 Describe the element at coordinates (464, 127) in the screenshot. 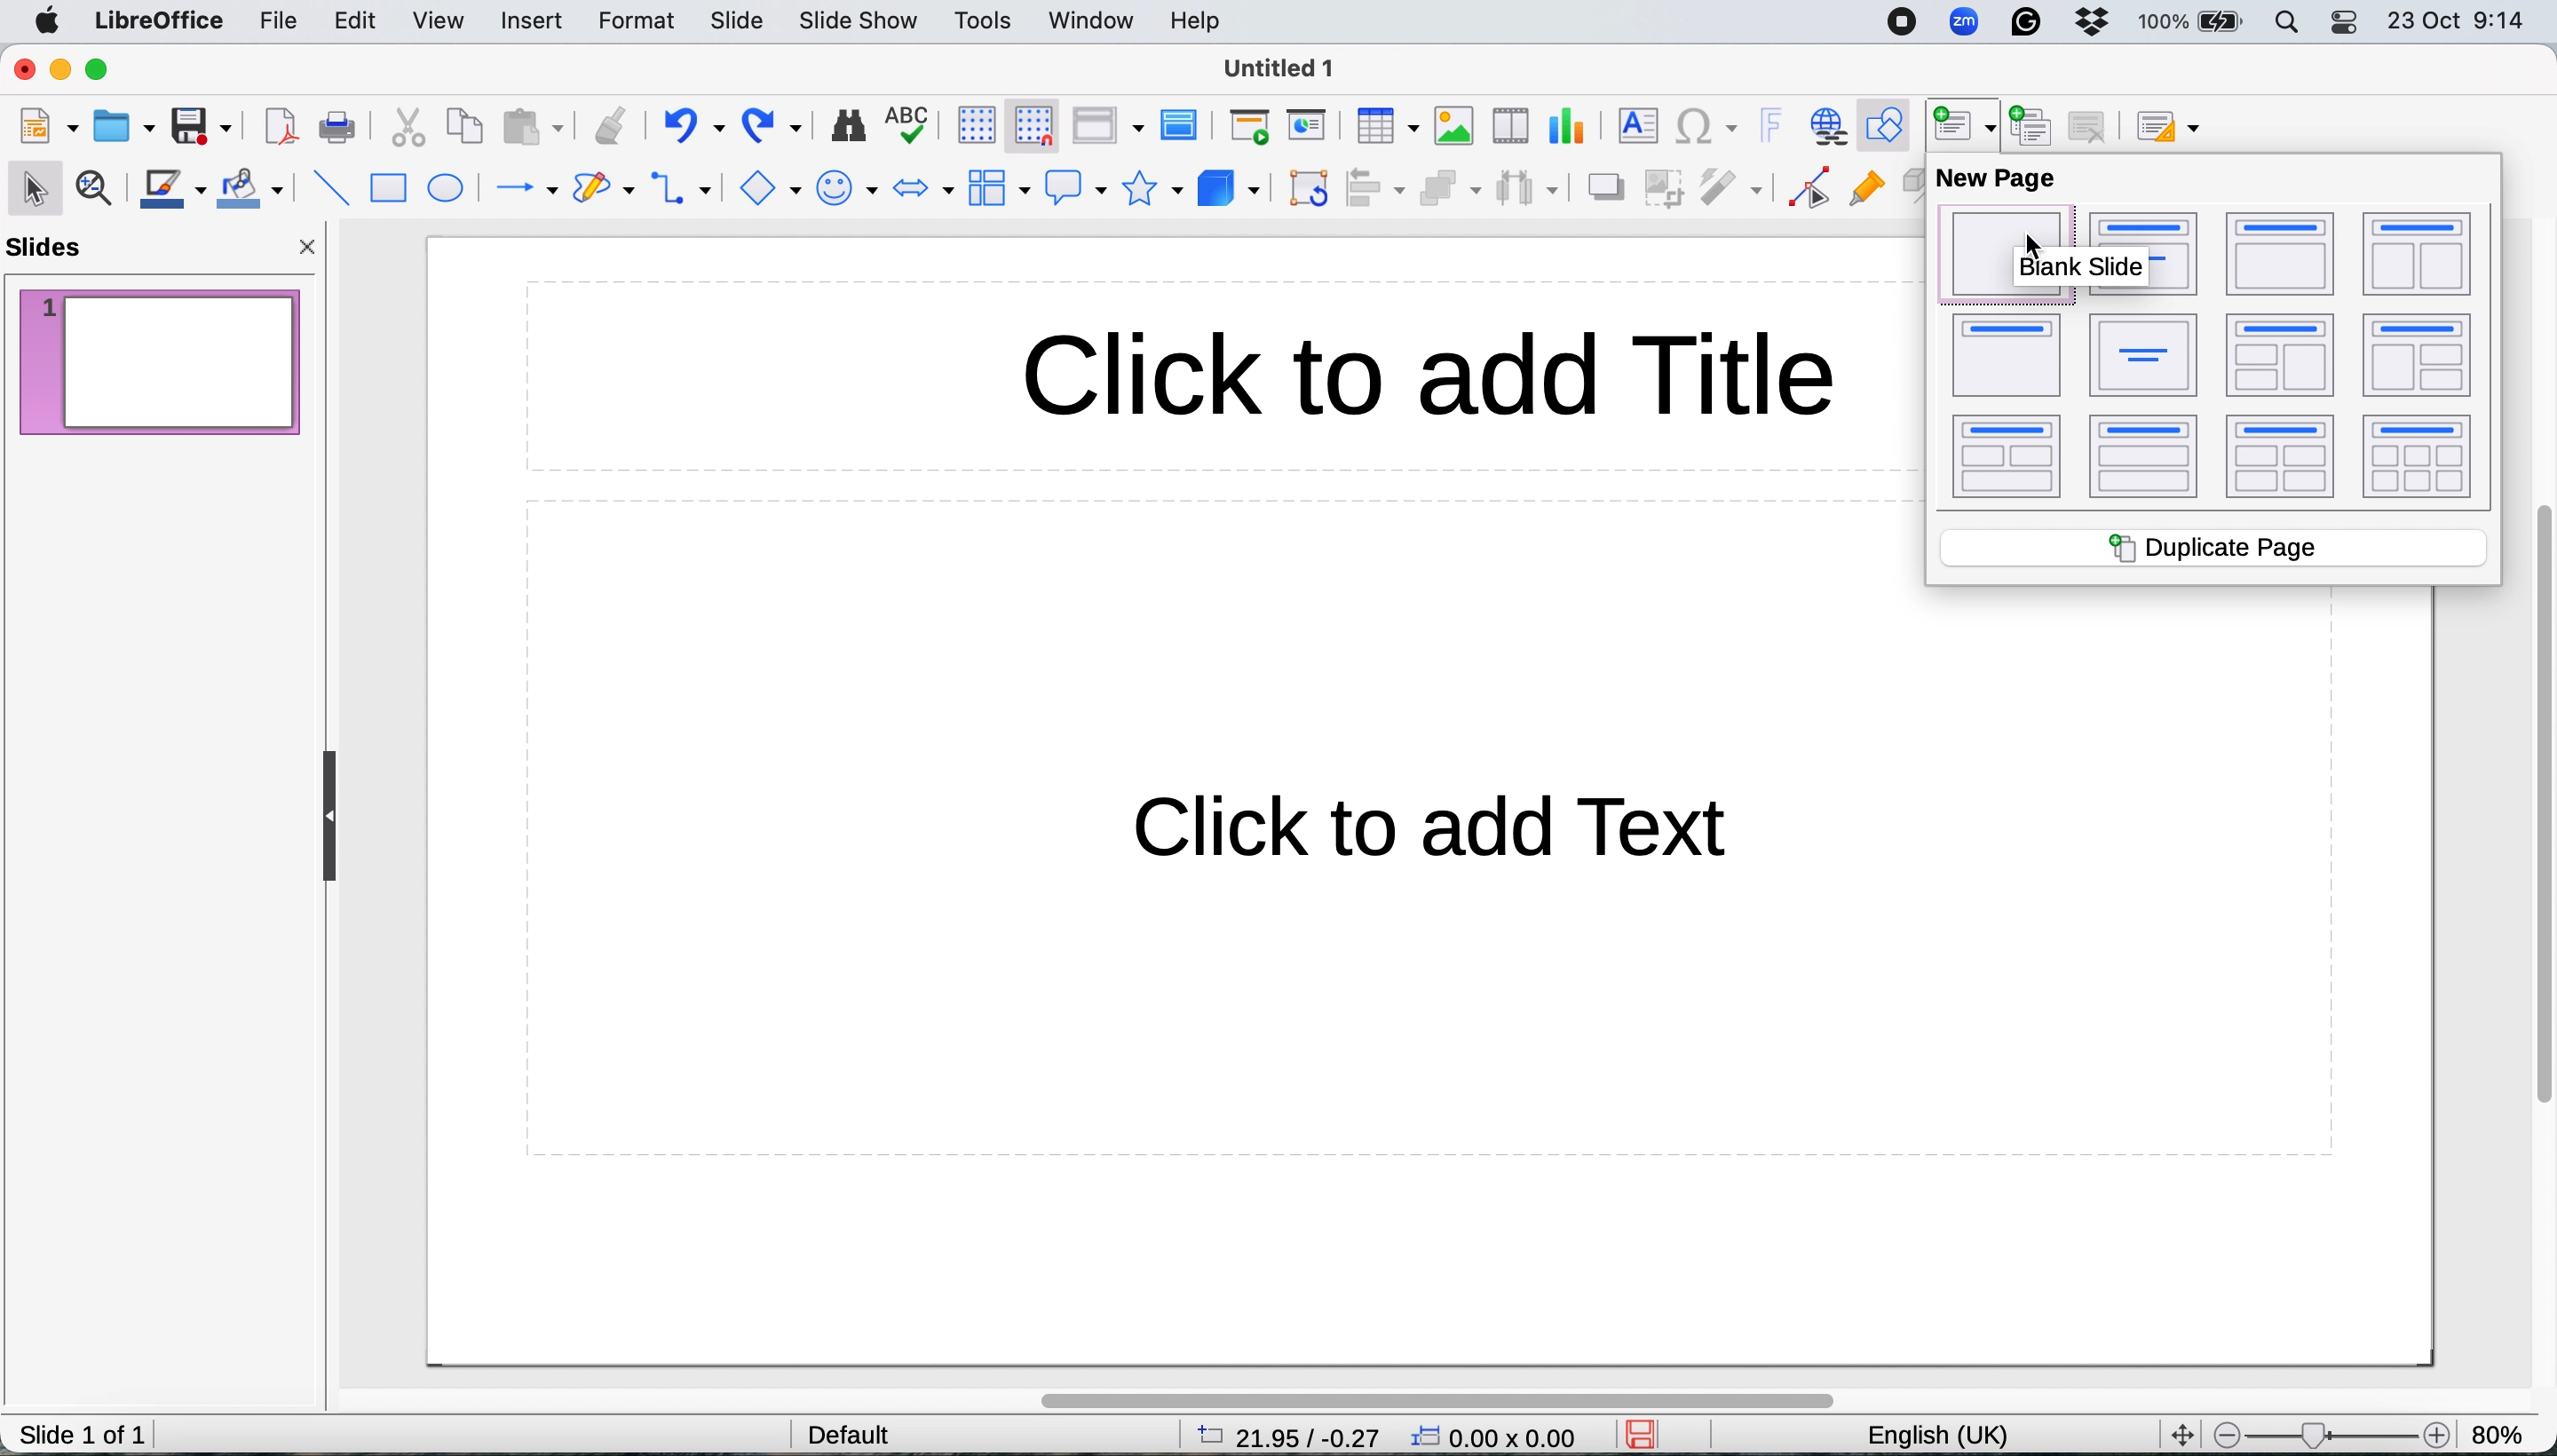

I see `copy` at that location.